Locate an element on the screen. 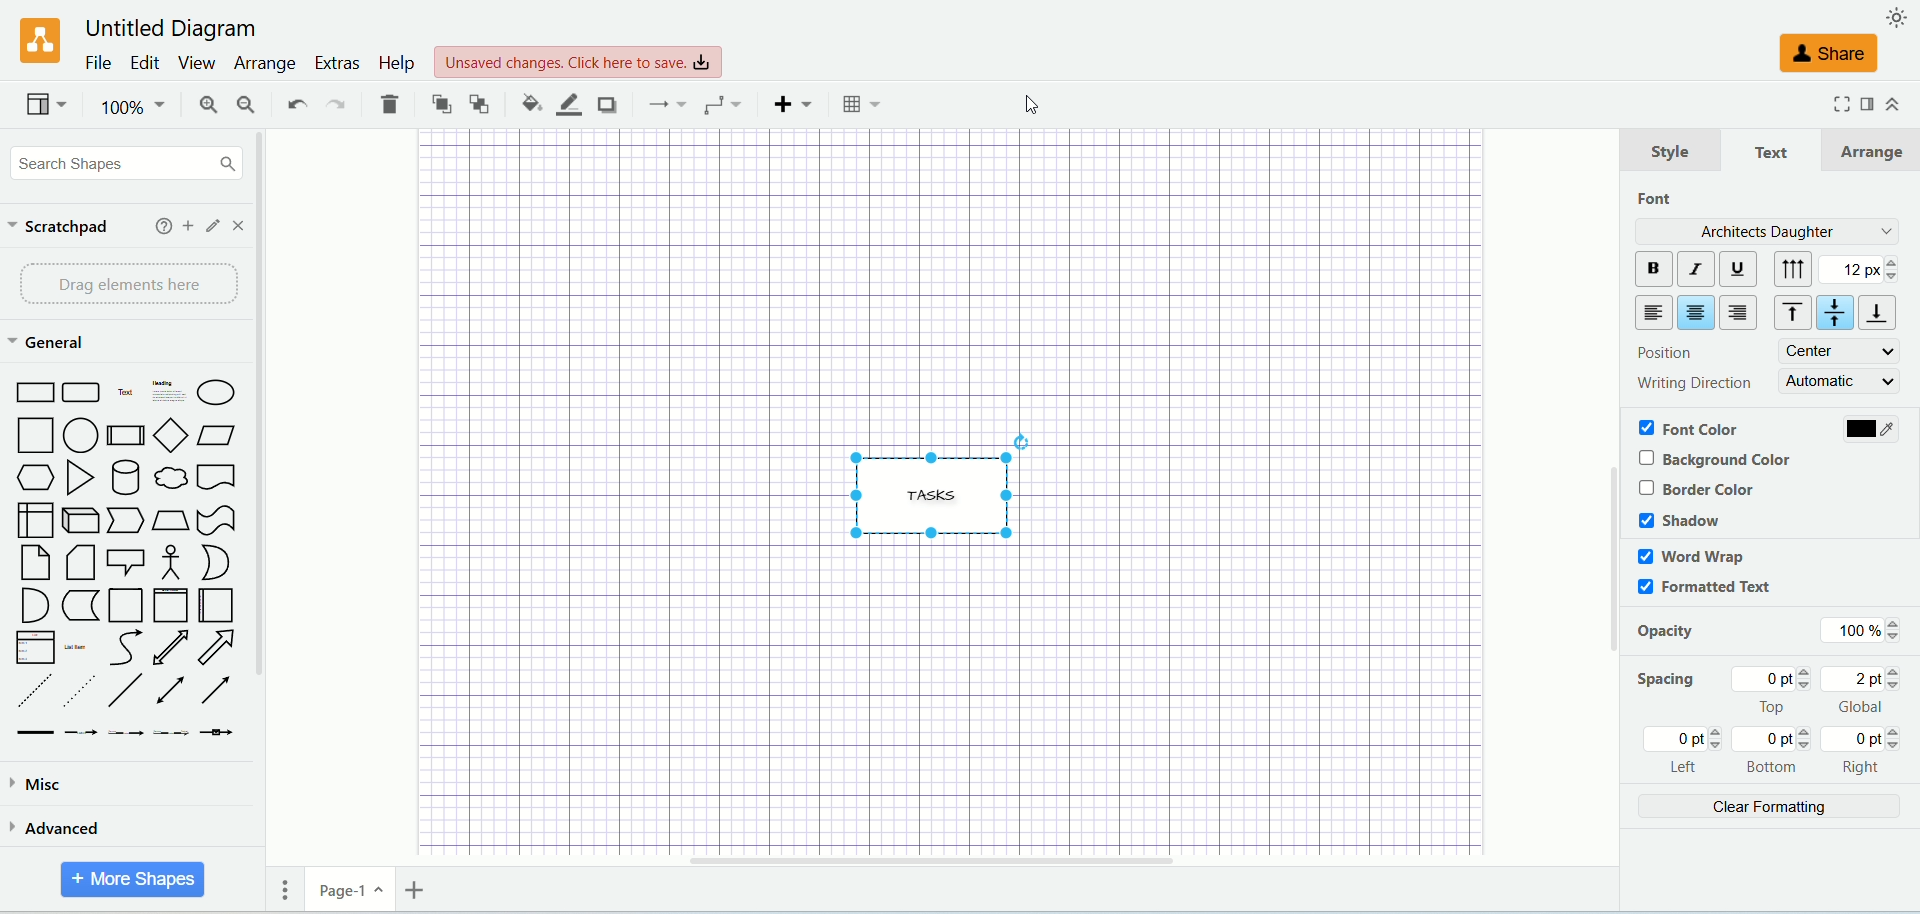 Image resolution: width=1920 pixels, height=914 pixels. appearance is located at coordinates (1898, 16).